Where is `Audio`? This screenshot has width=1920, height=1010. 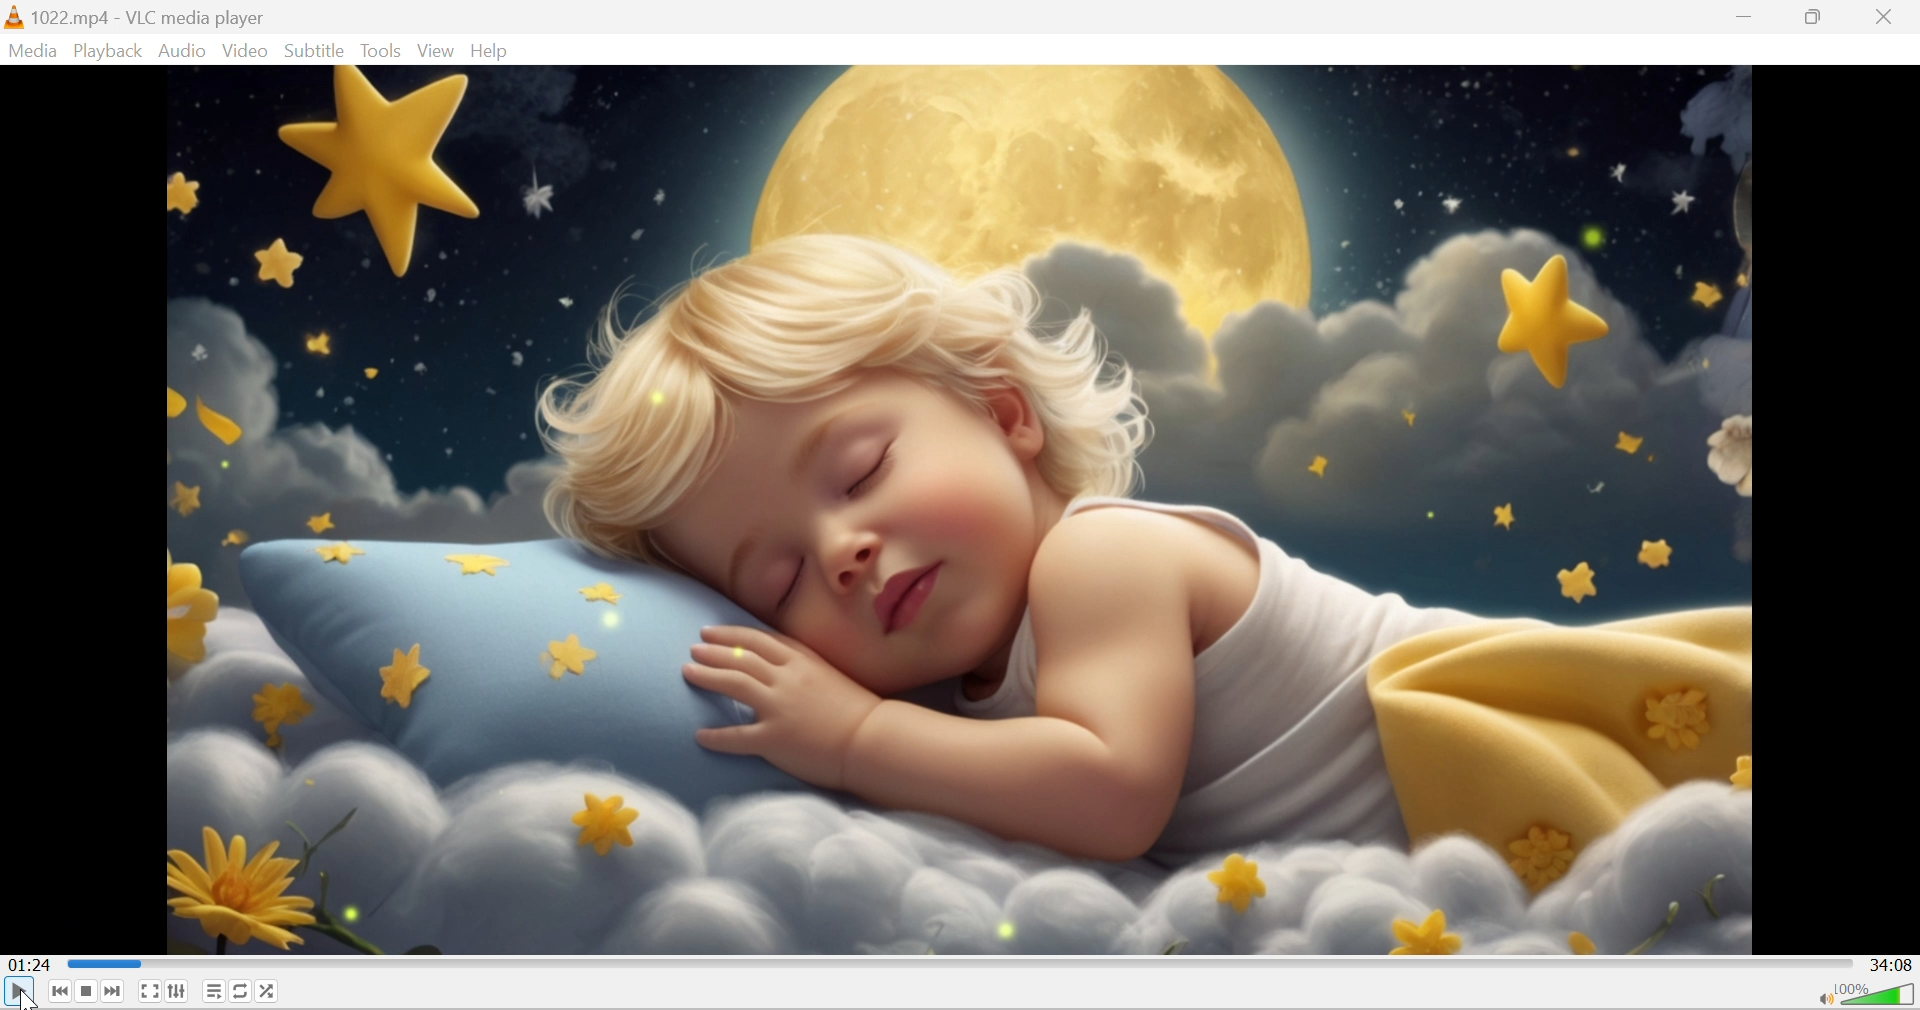 Audio is located at coordinates (181, 53).